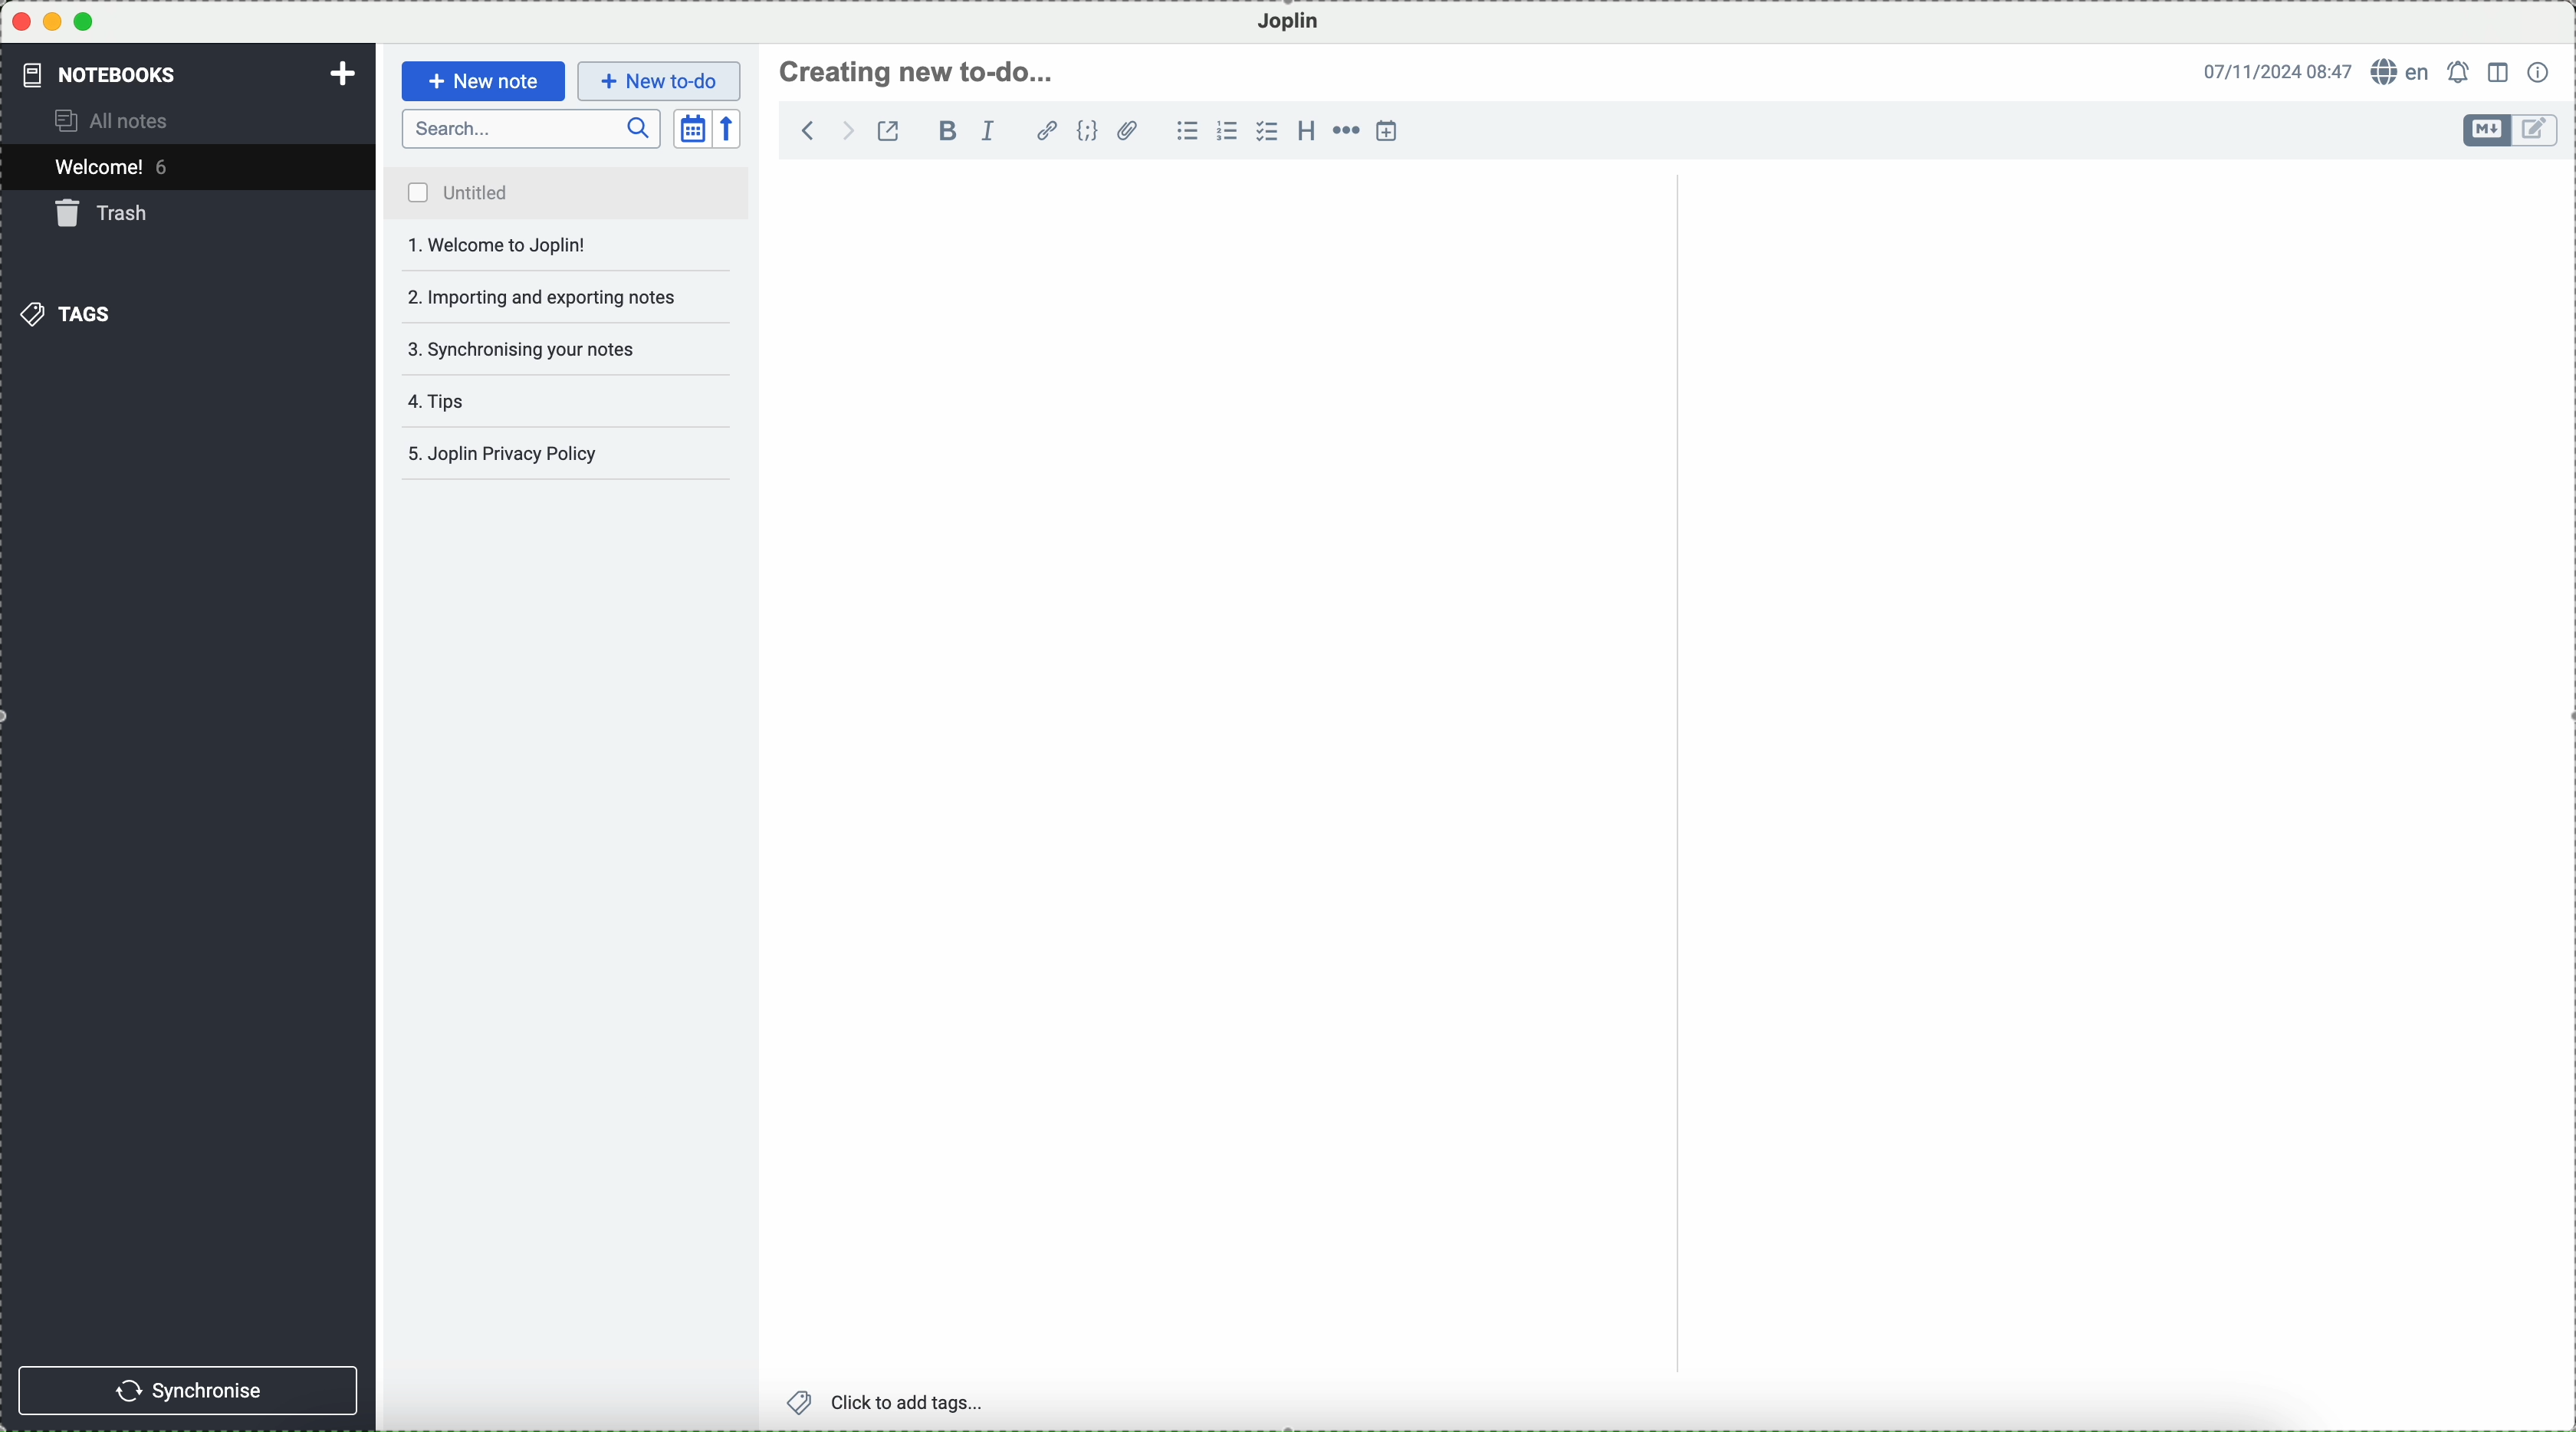  Describe the element at coordinates (446, 401) in the screenshot. I see `tips` at that location.